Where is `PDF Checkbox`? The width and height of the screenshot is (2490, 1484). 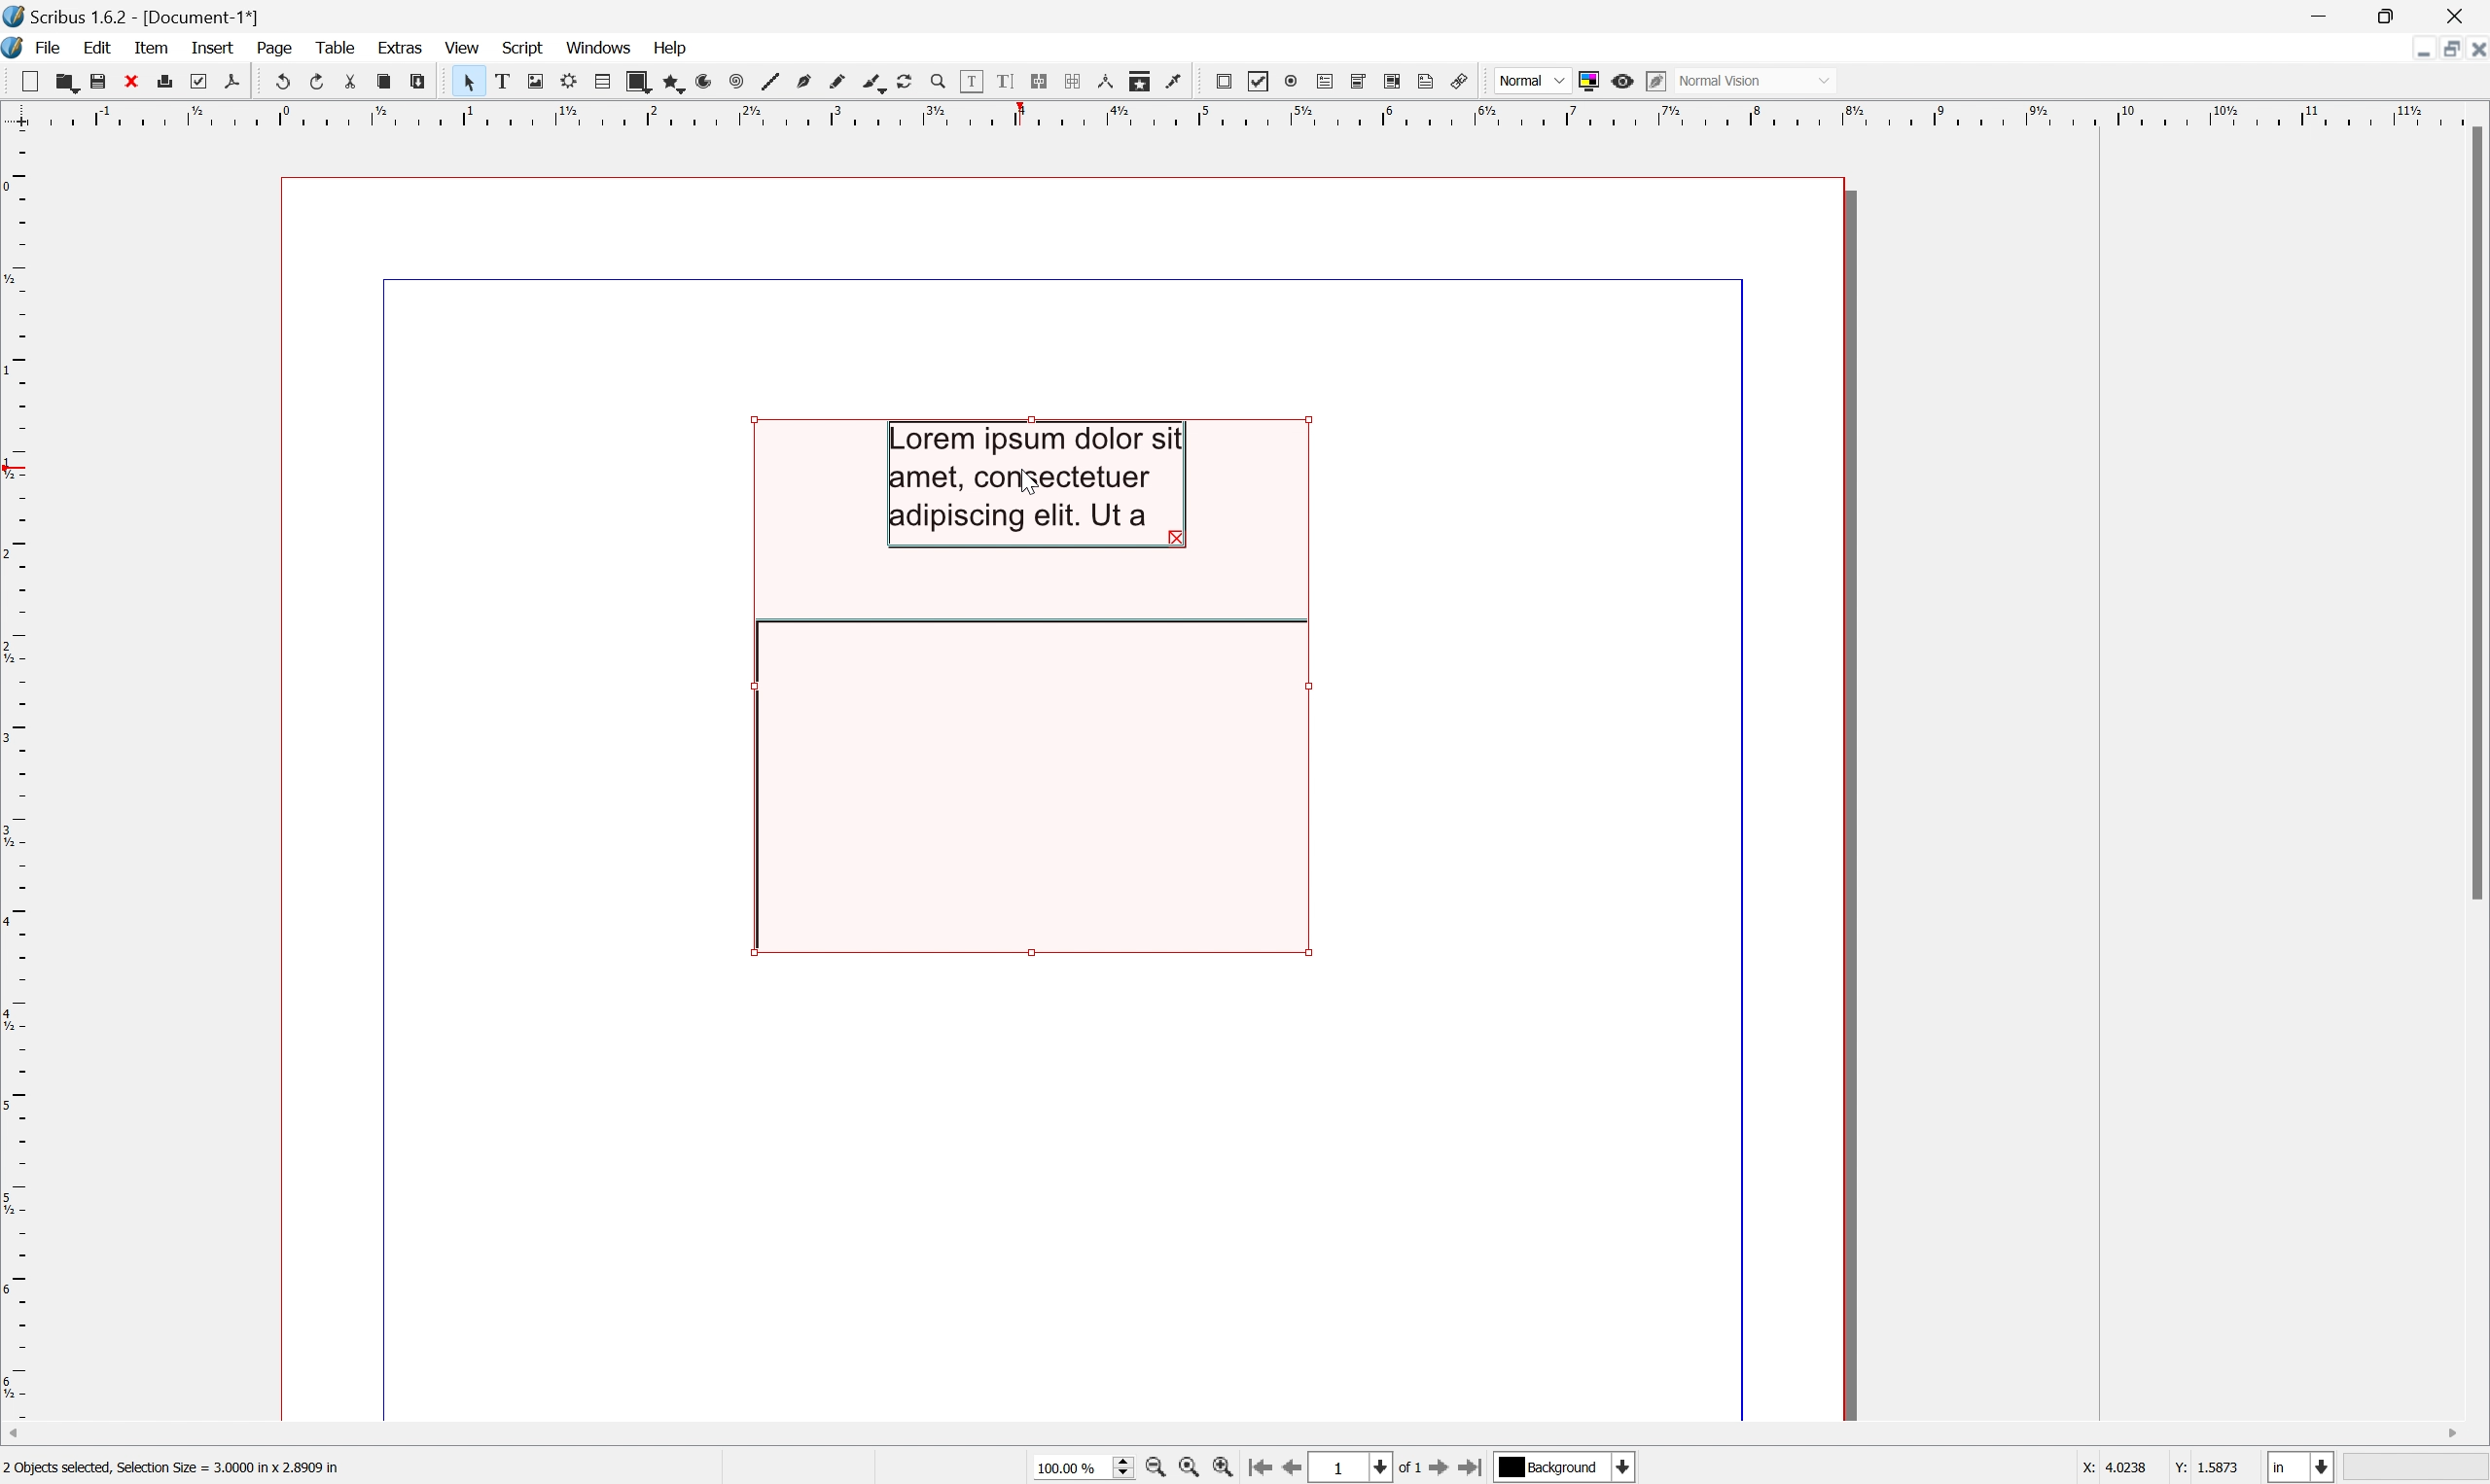
PDF Checkbox is located at coordinates (1259, 81).